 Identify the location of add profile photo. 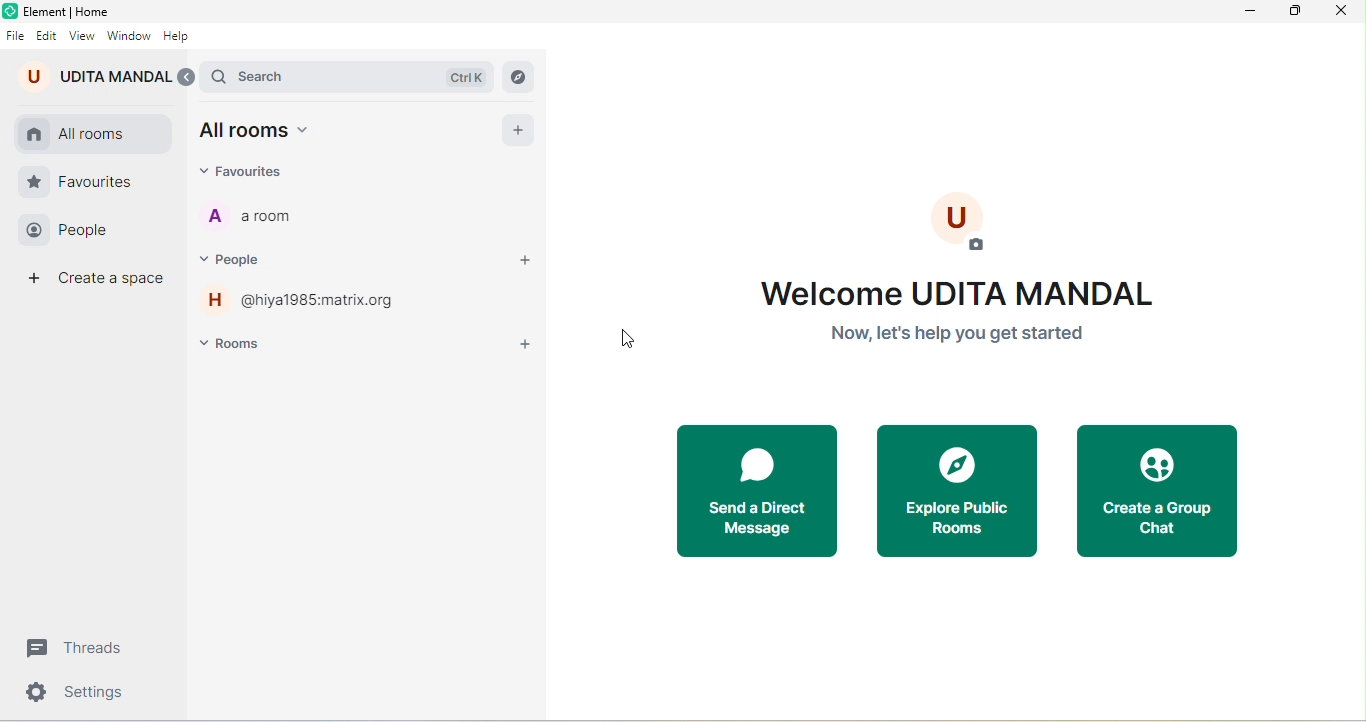
(956, 216).